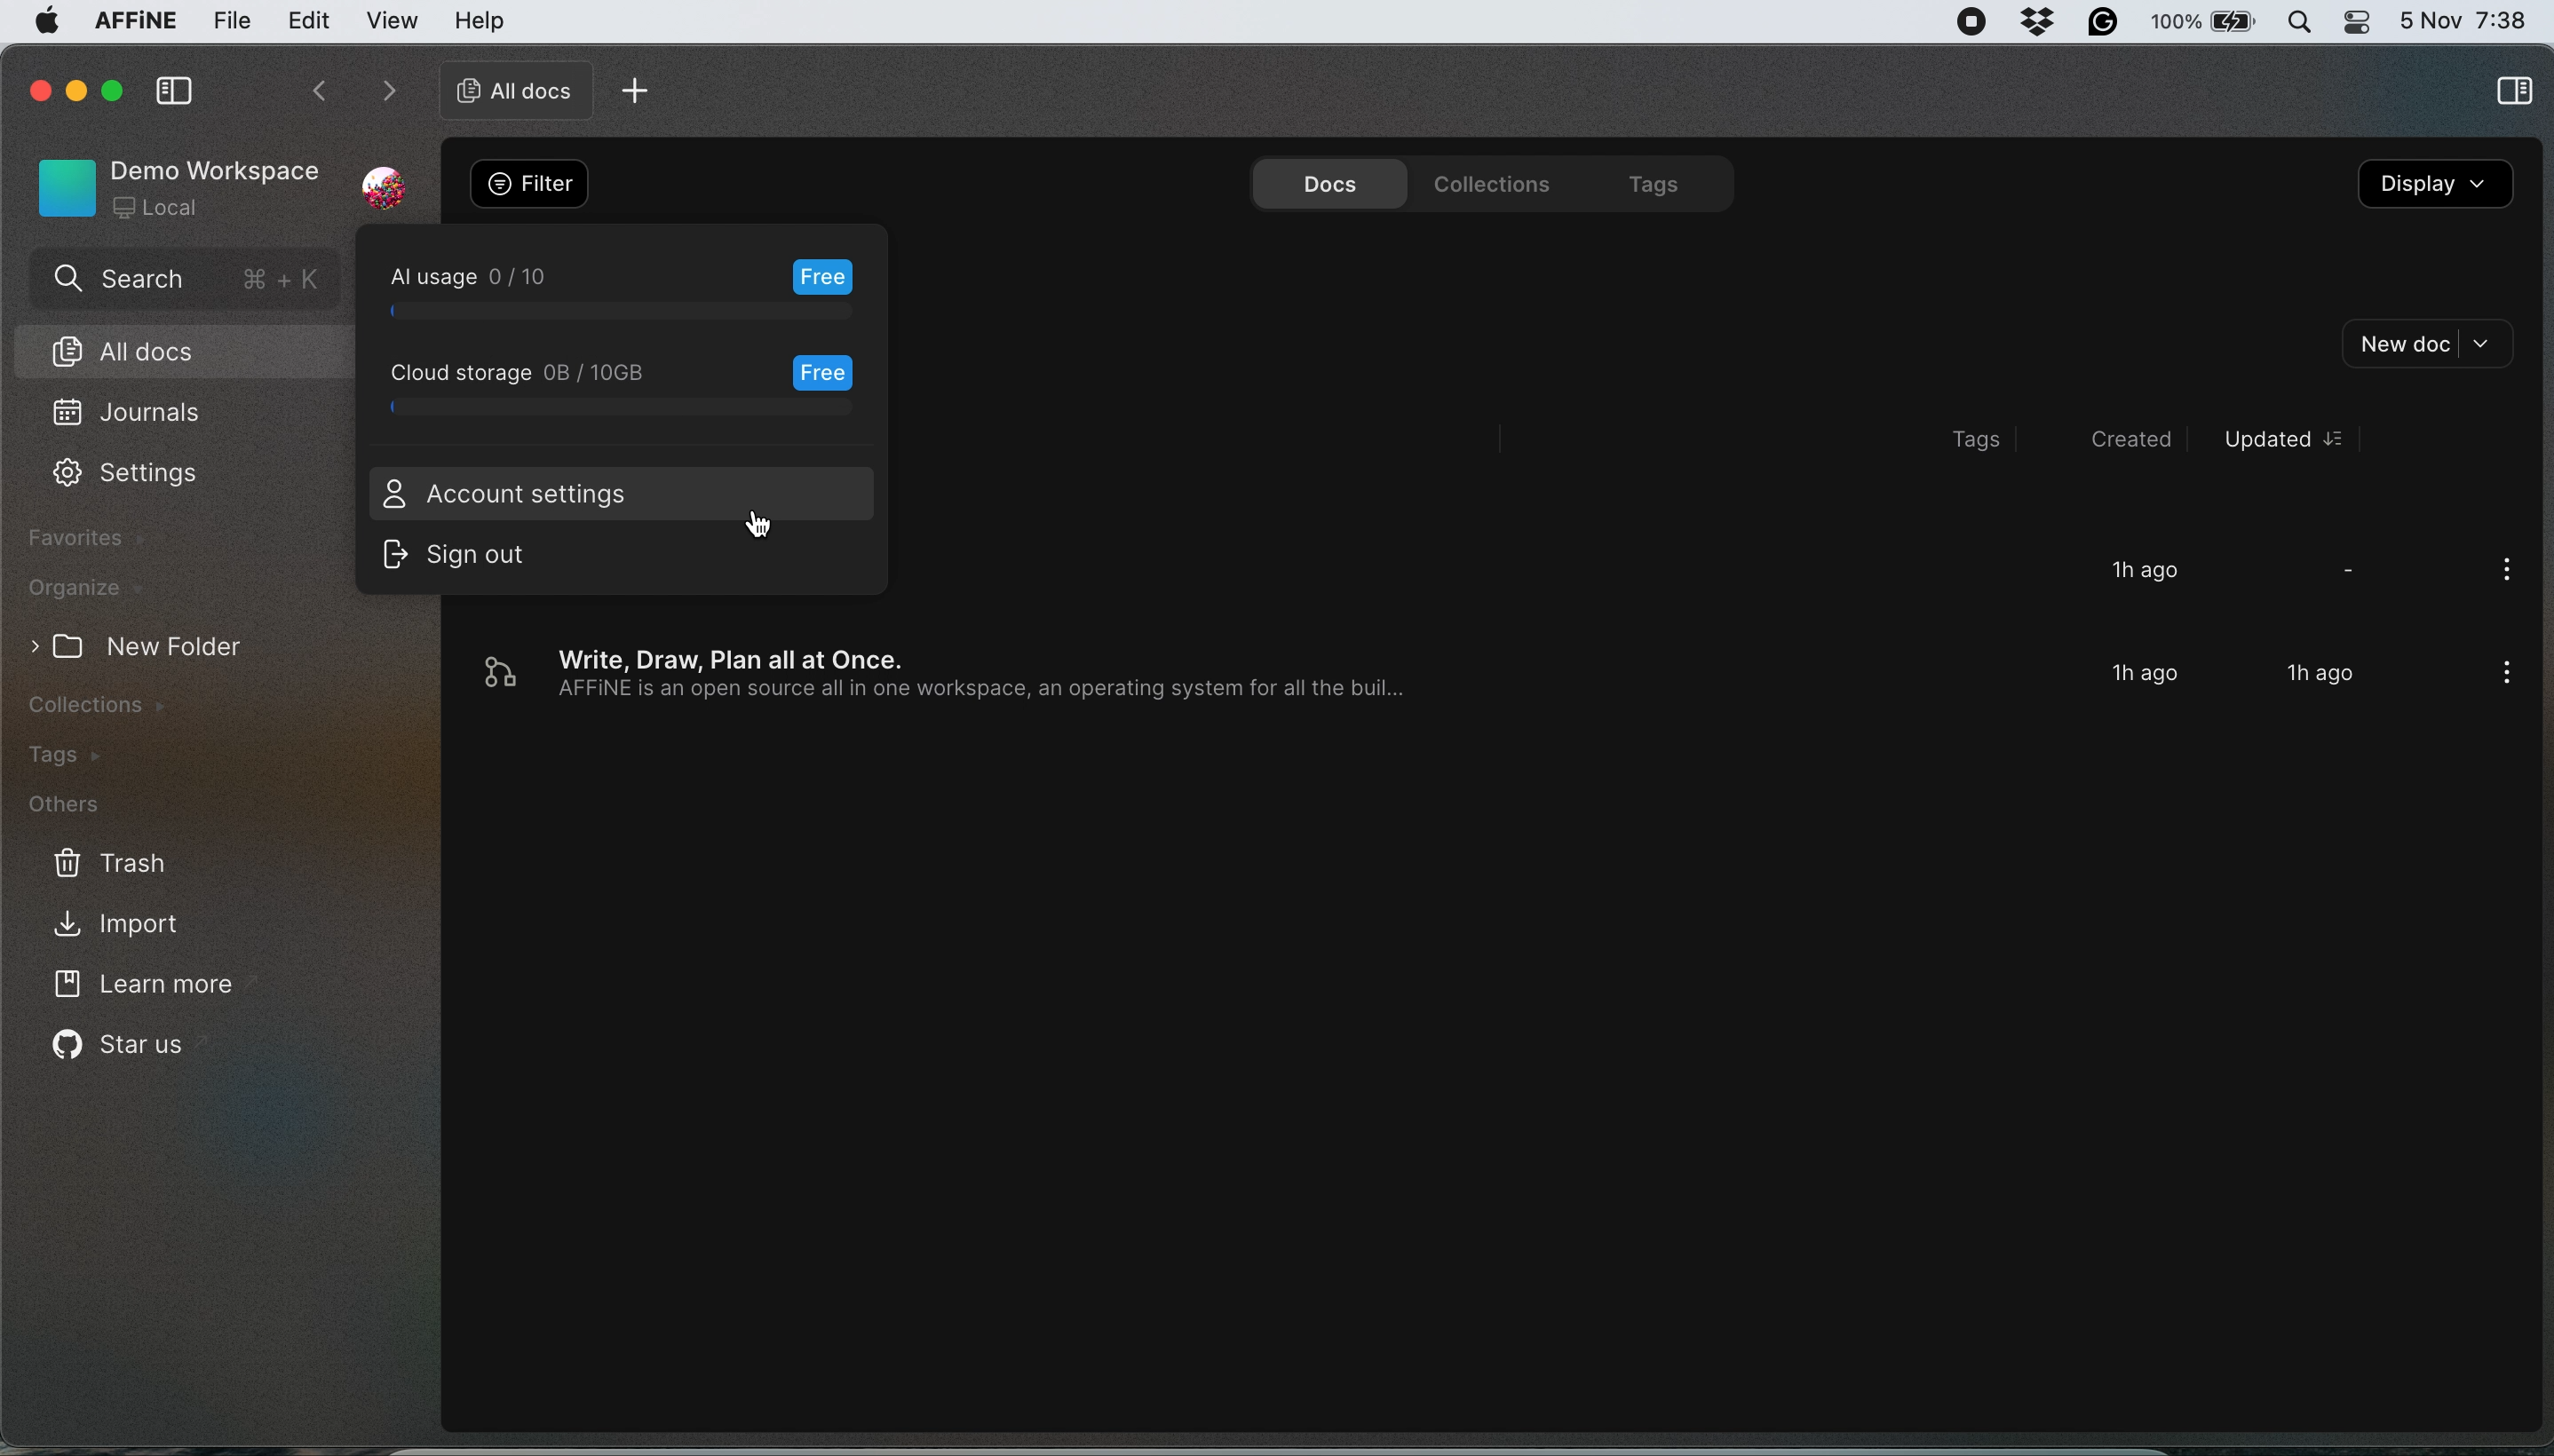  I want to click on grammarly, so click(2106, 23).